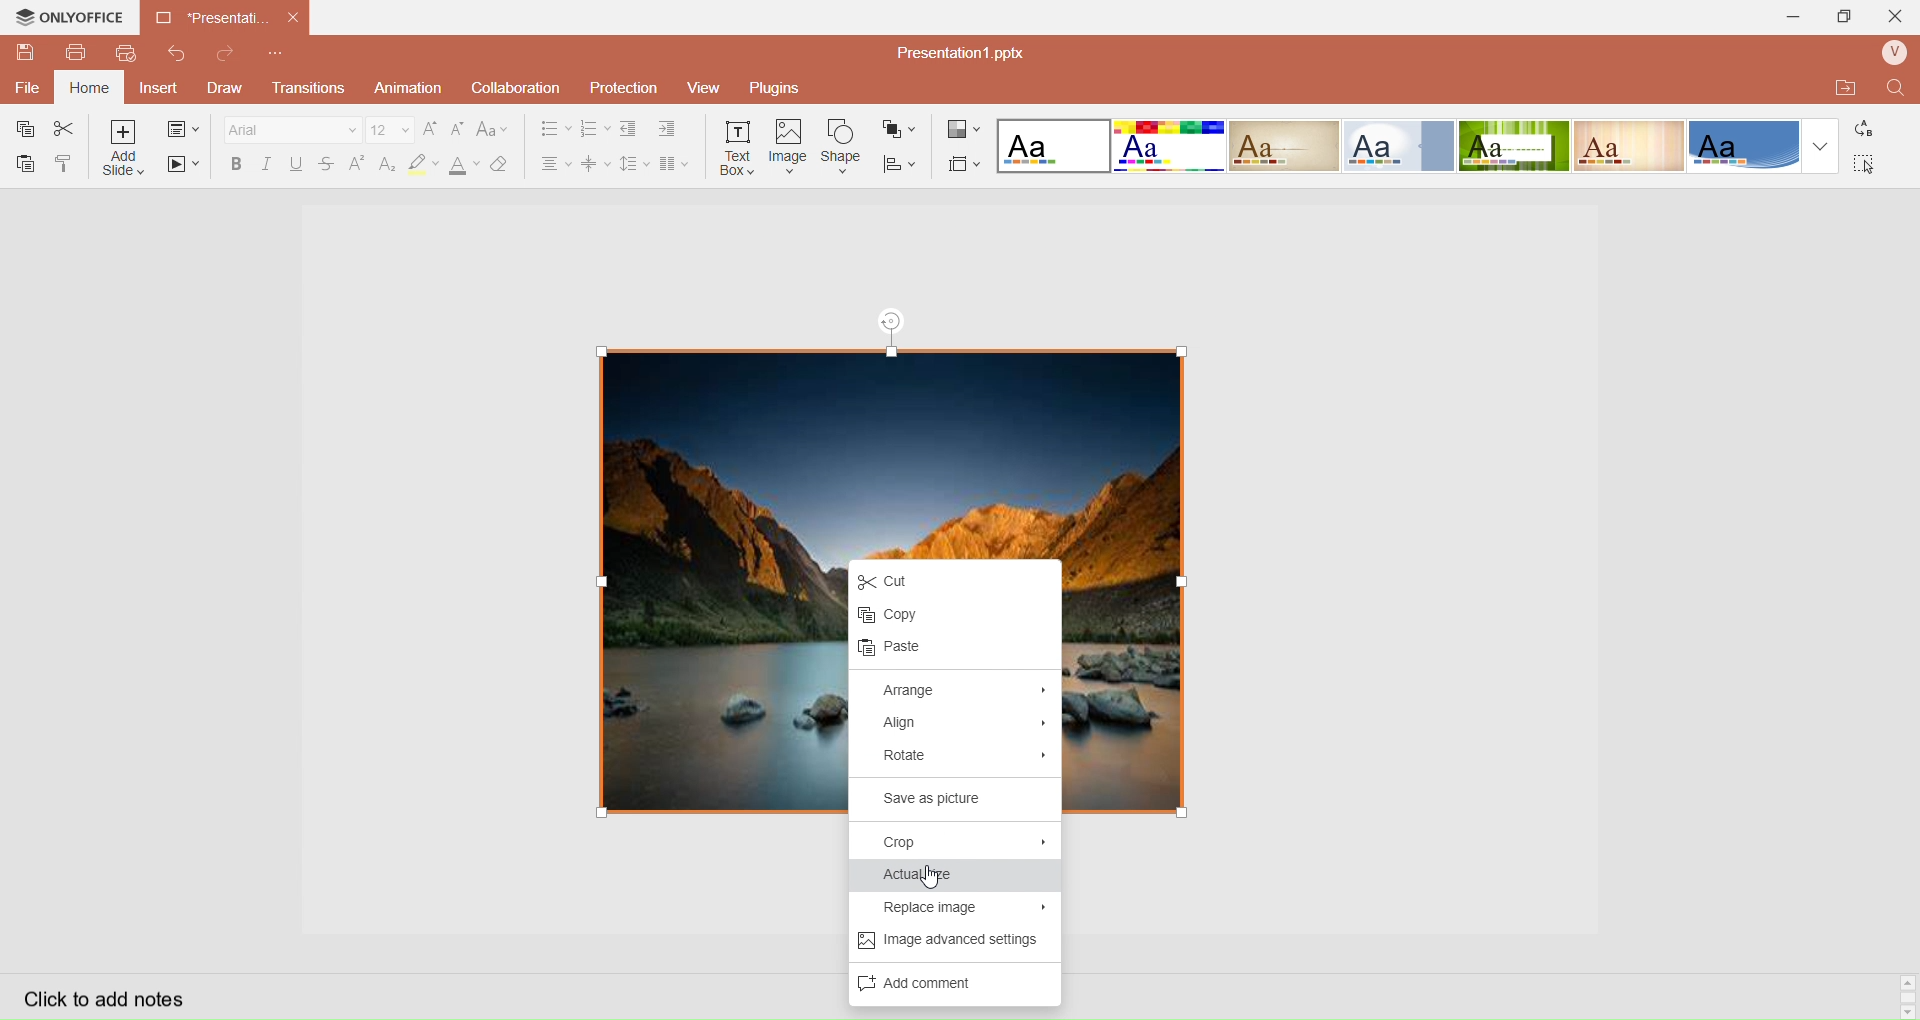 Image resolution: width=1920 pixels, height=1020 pixels. What do you see at coordinates (32, 88) in the screenshot?
I see `File` at bounding box center [32, 88].